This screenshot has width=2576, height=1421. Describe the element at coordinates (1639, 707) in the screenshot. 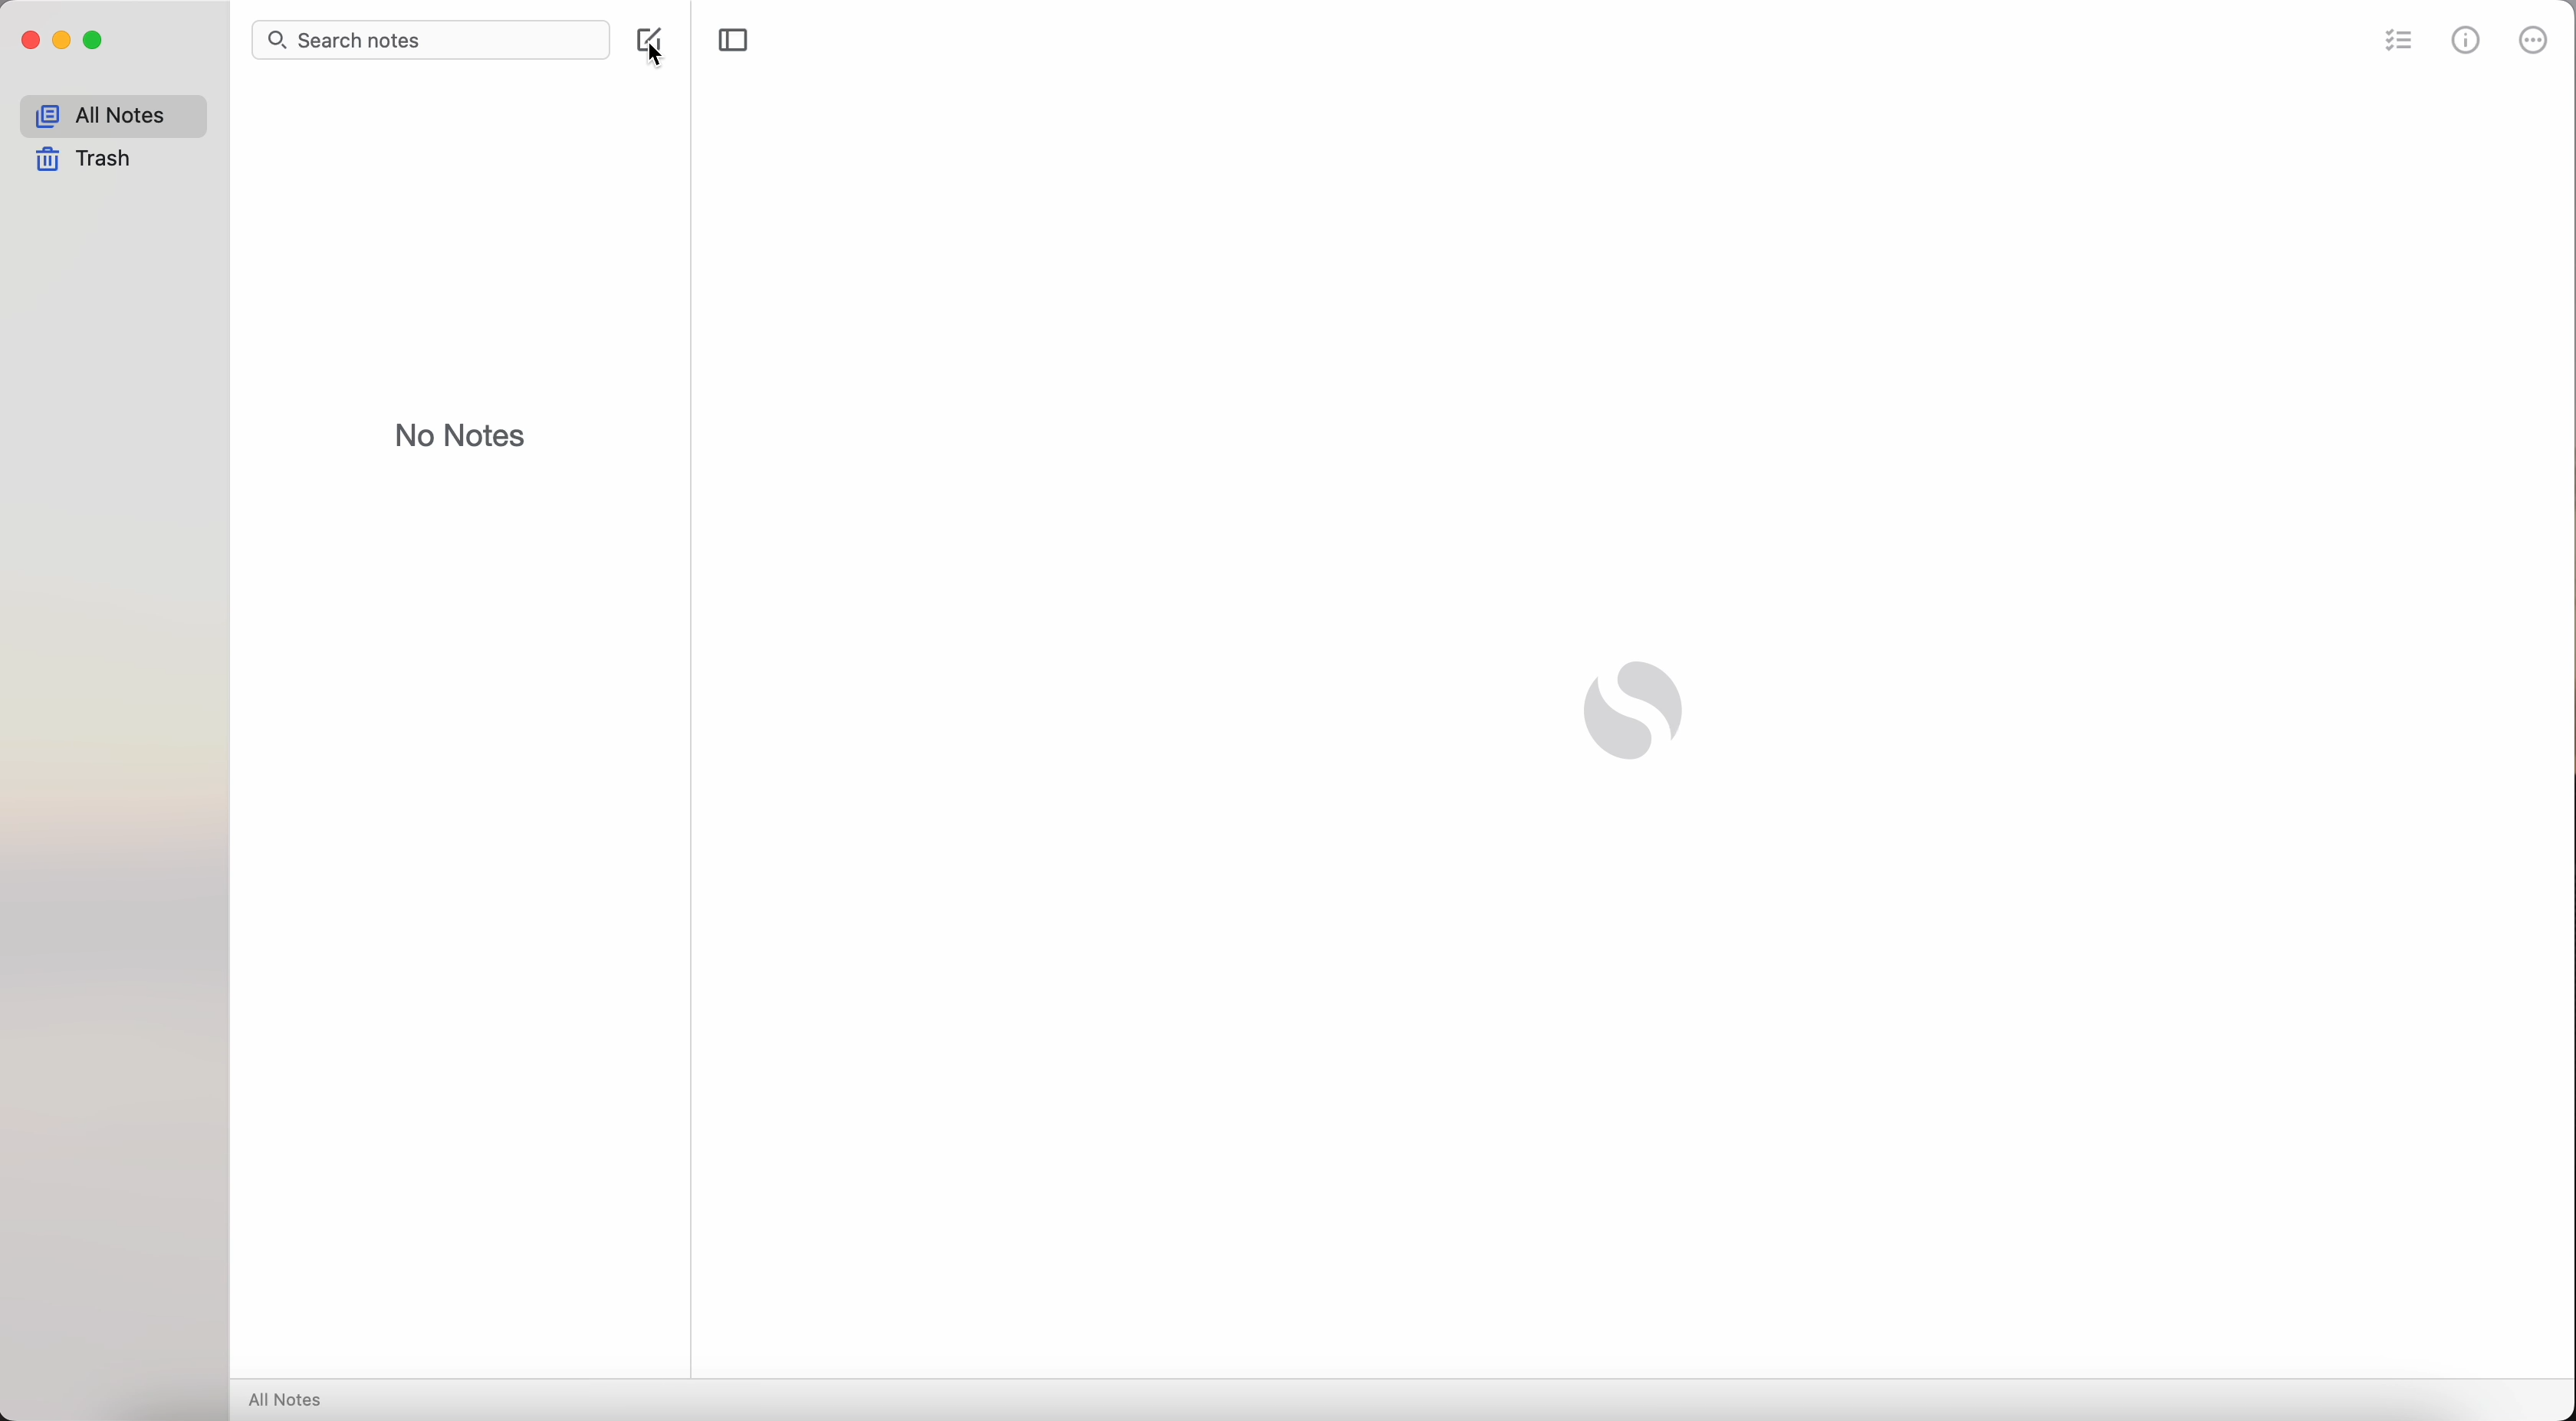

I see `Simplenote logo` at that location.